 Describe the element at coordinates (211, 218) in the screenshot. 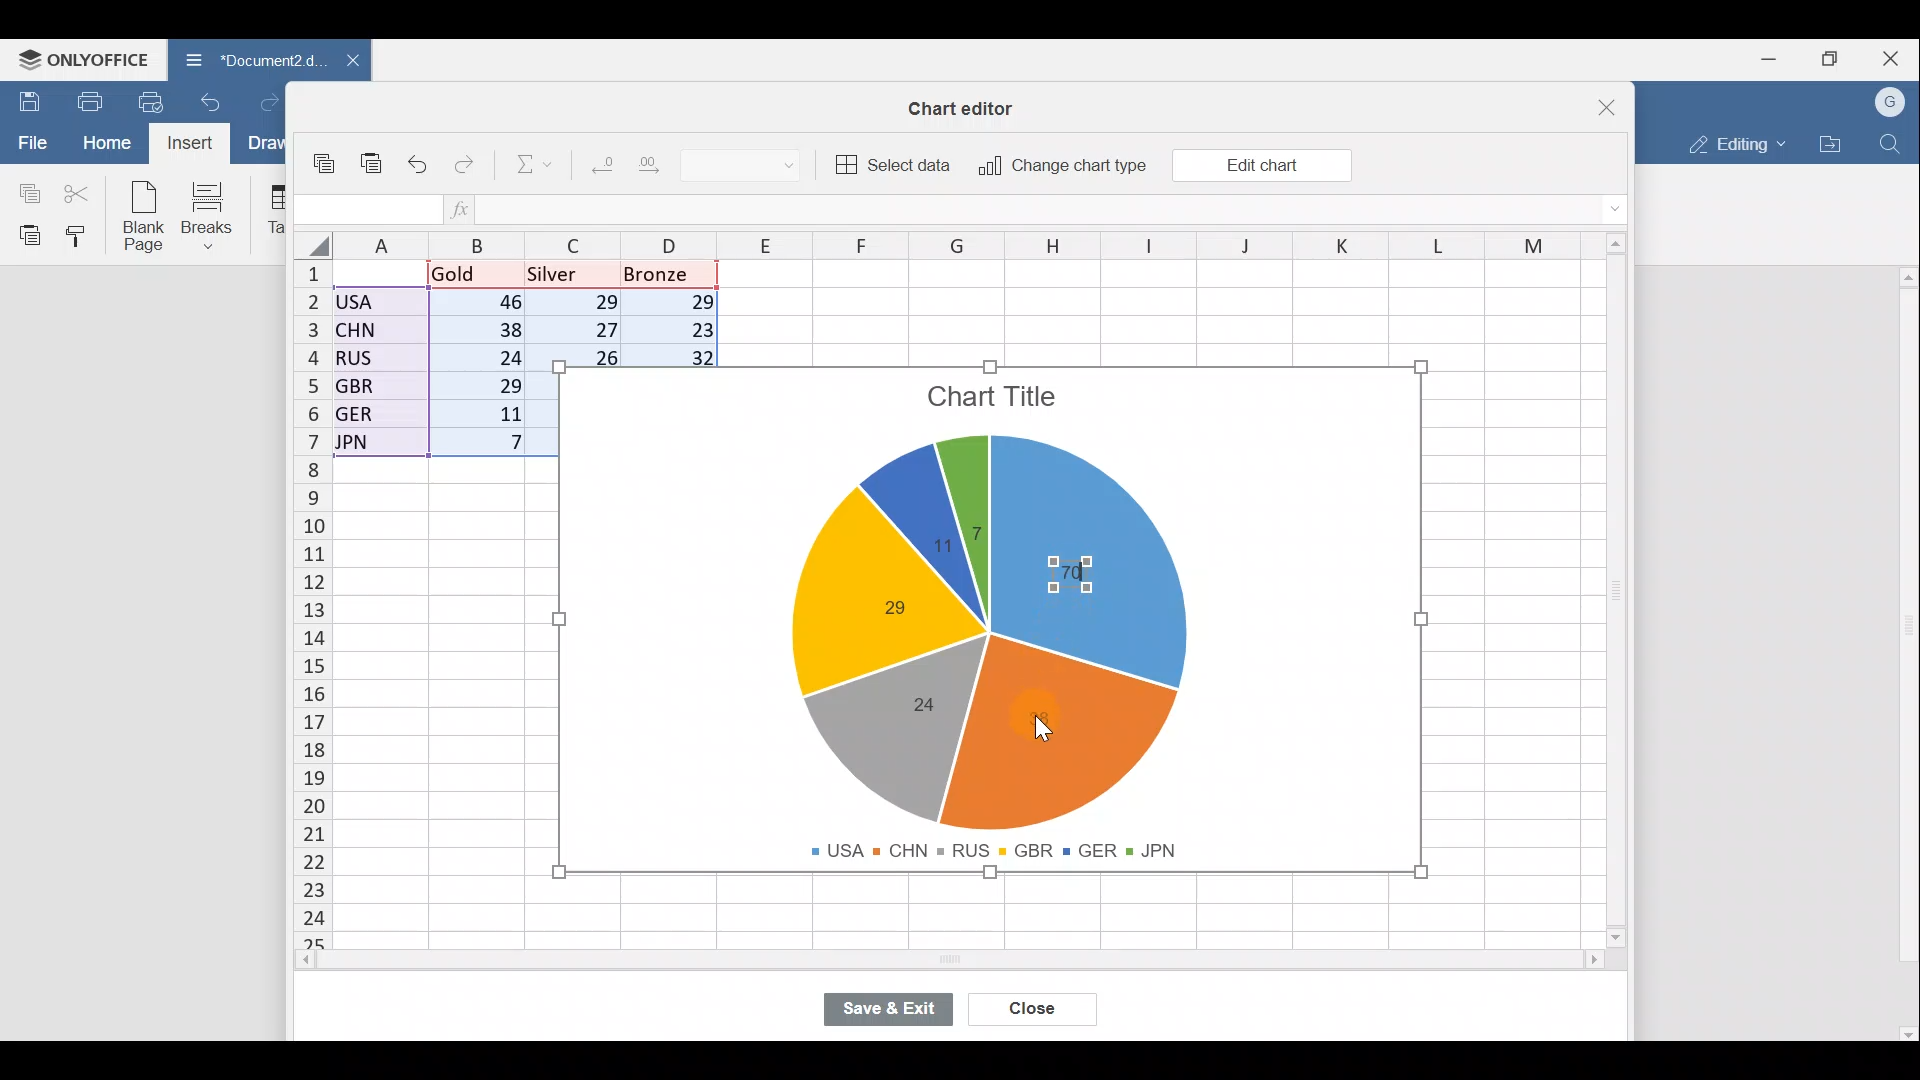

I see `Breaks` at that location.